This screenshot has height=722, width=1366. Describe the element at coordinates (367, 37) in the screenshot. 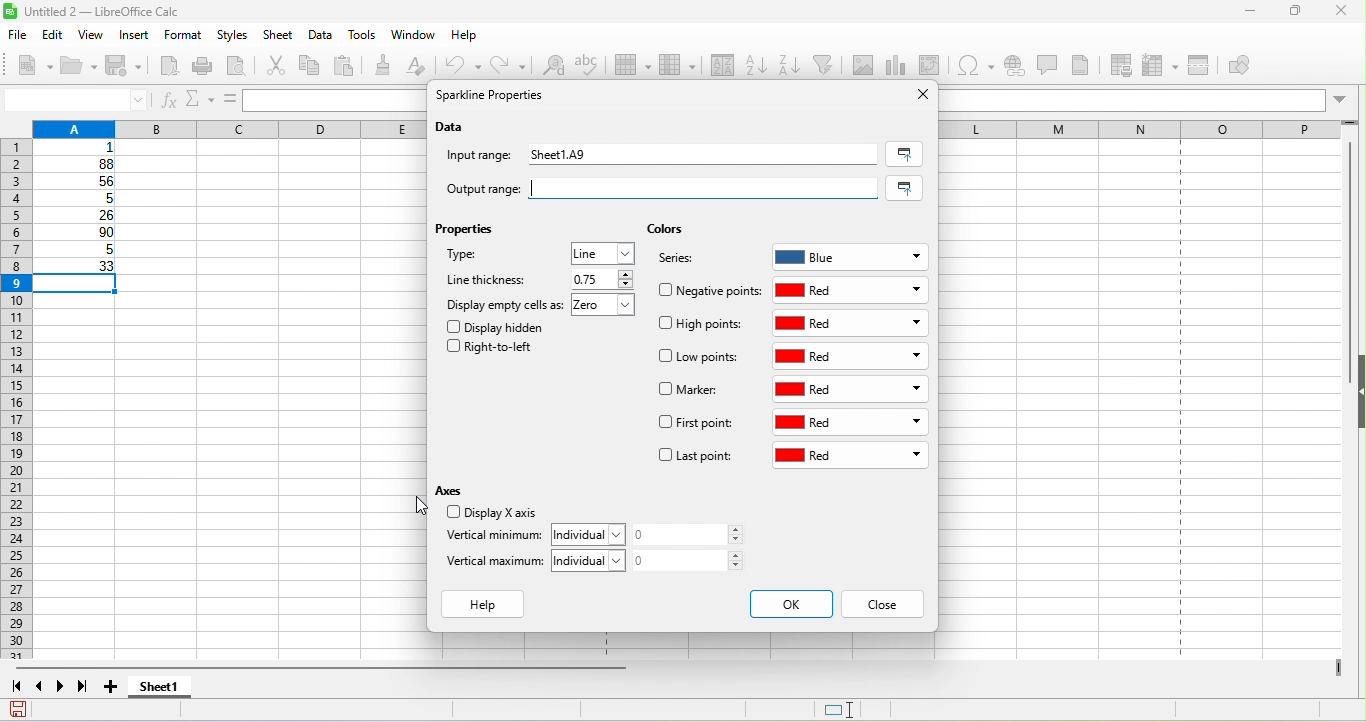

I see `tools` at that location.